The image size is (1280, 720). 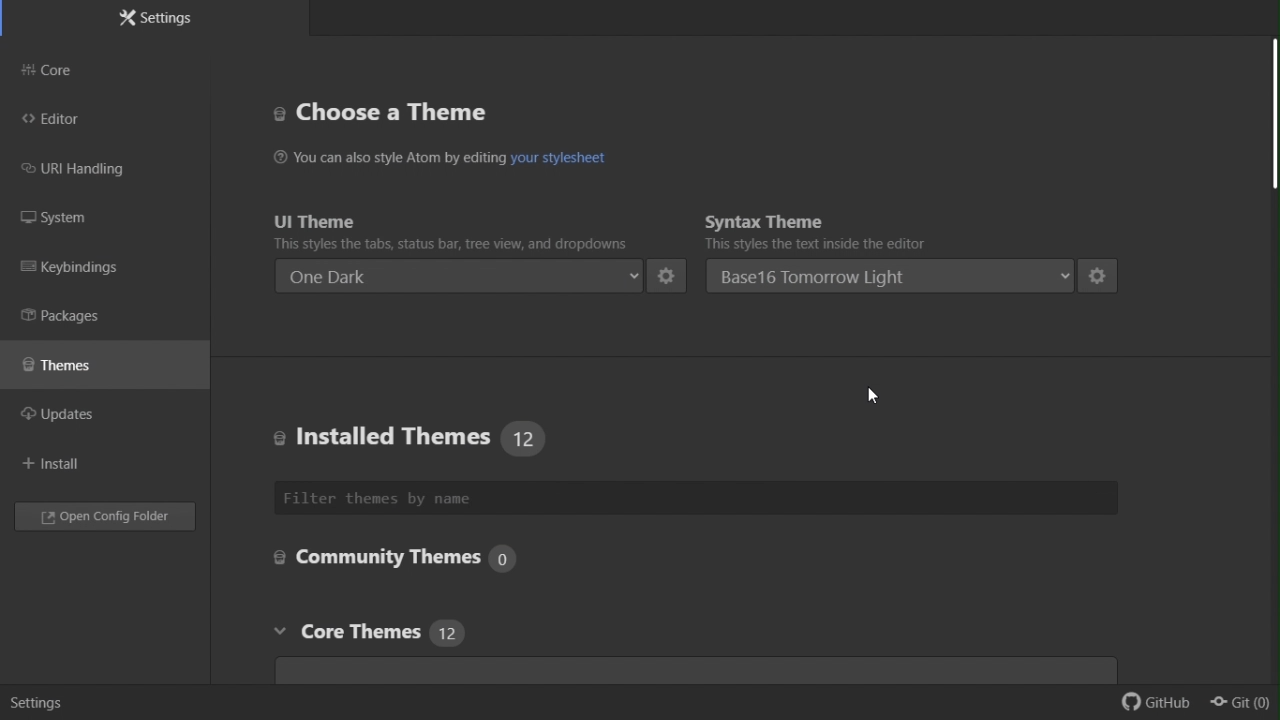 I want to click on settings, so click(x=667, y=274).